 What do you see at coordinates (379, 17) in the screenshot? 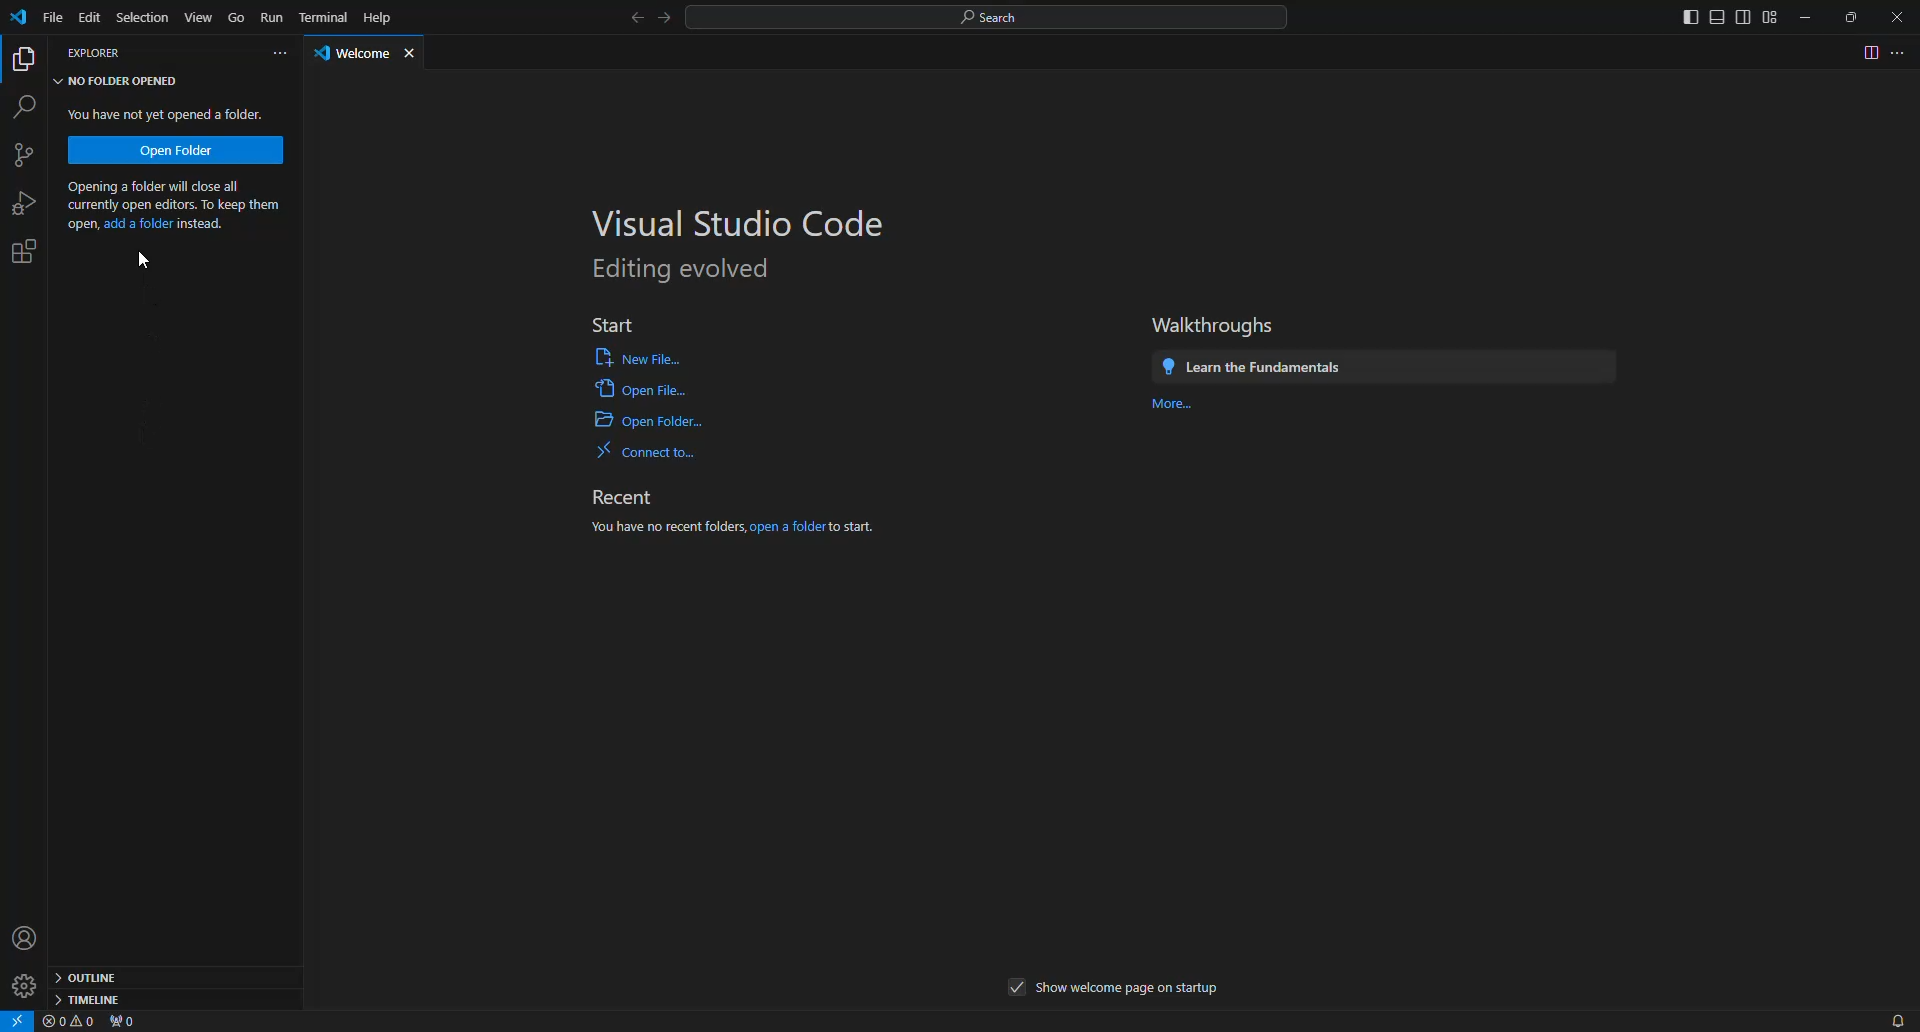
I see `help` at bounding box center [379, 17].